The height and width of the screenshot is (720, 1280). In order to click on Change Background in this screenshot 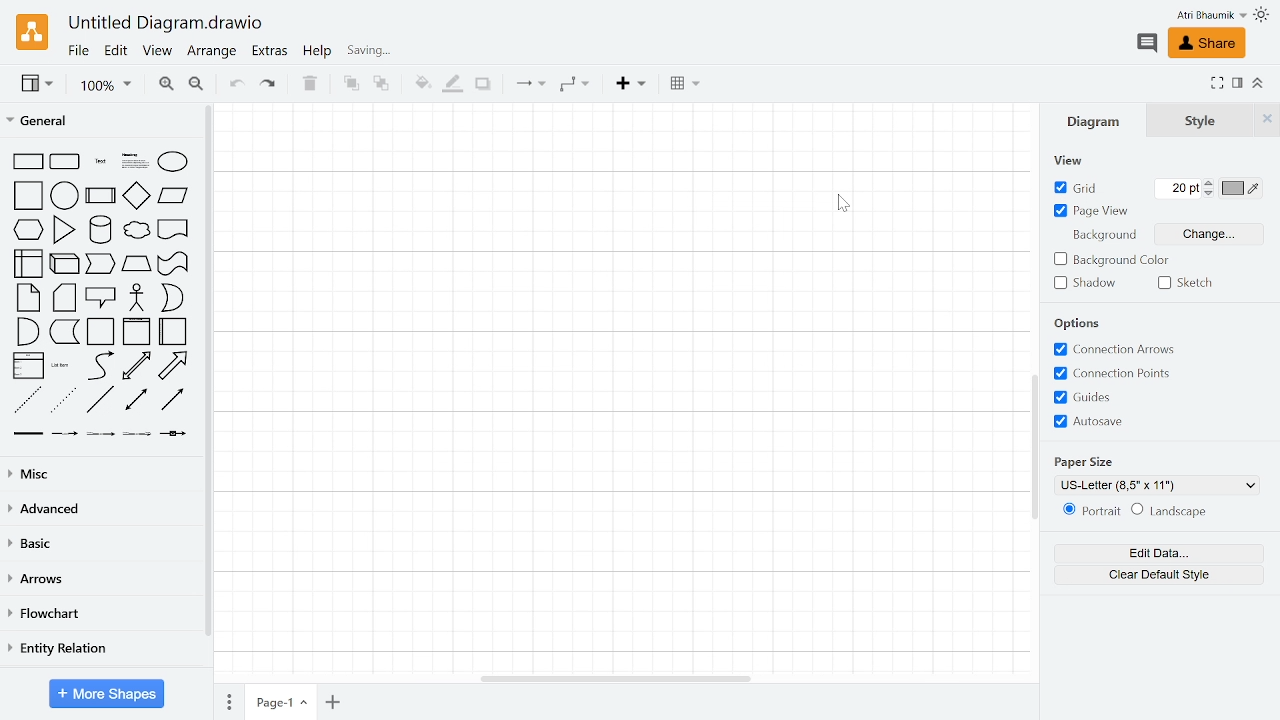, I will do `click(1208, 236)`.